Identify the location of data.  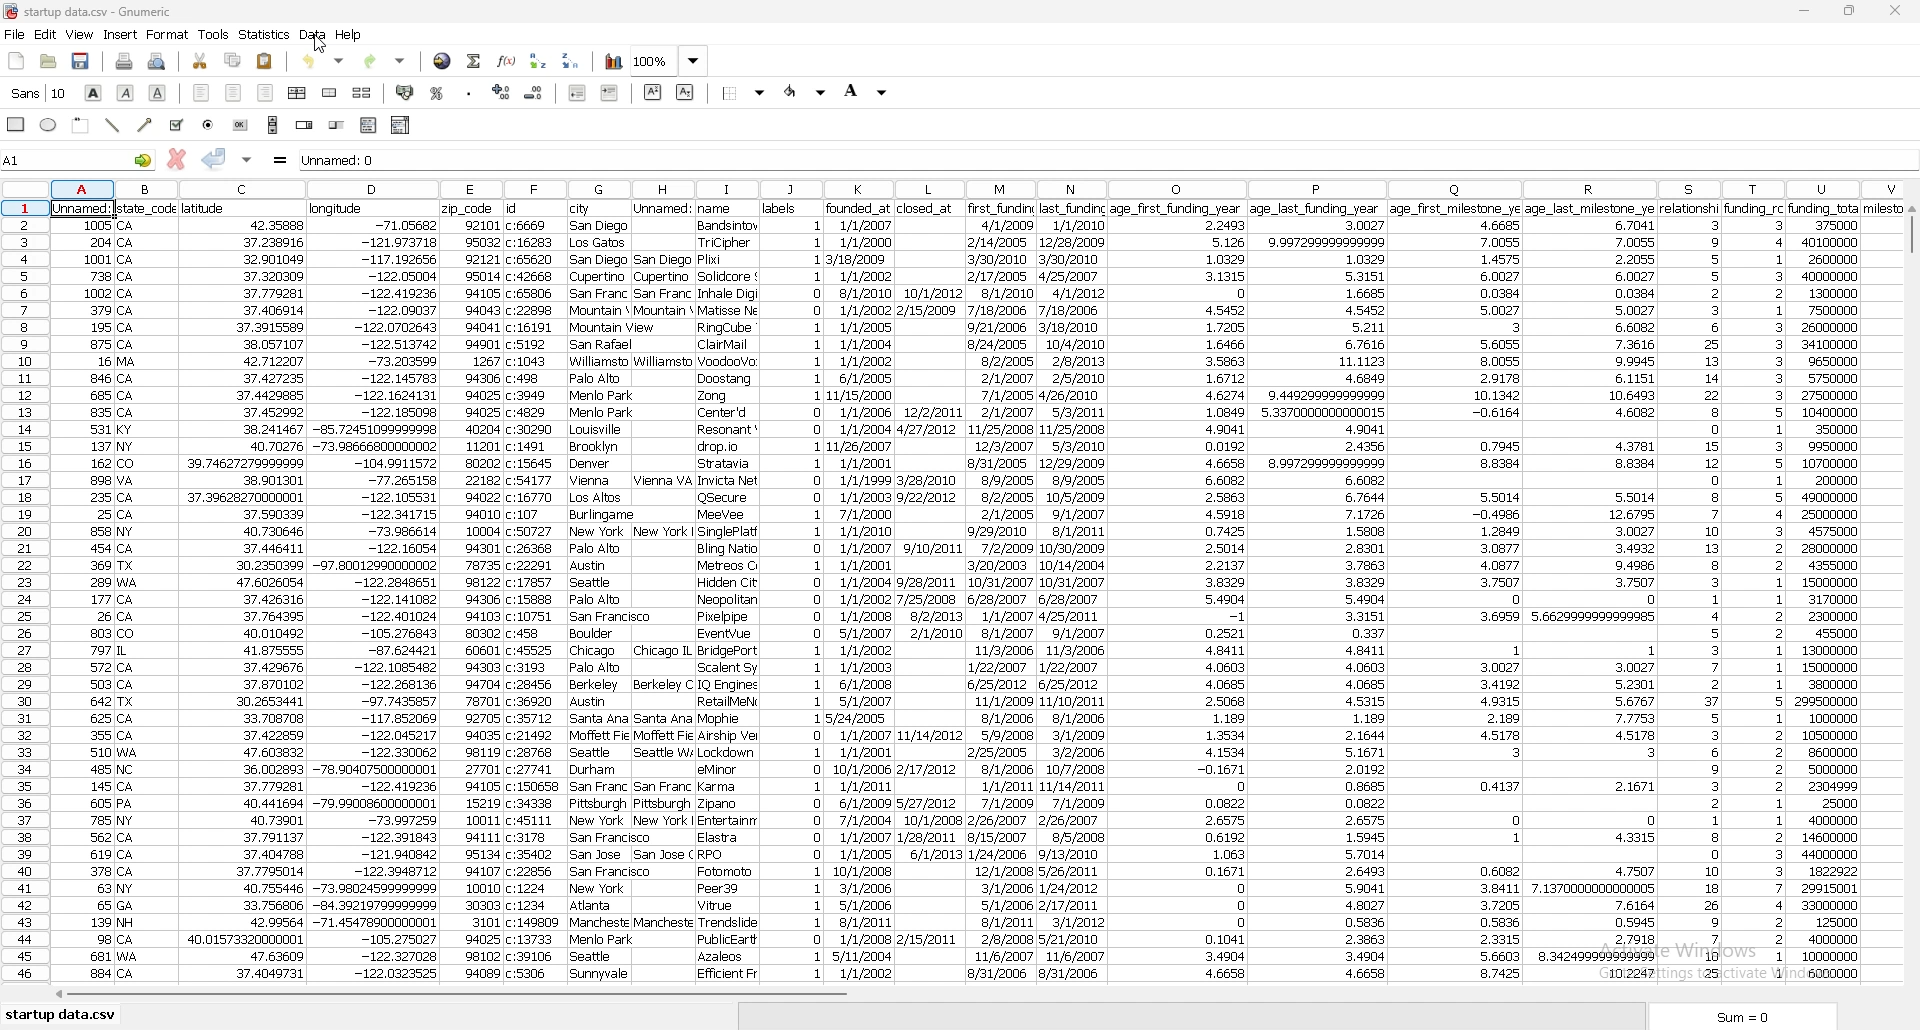
(726, 592).